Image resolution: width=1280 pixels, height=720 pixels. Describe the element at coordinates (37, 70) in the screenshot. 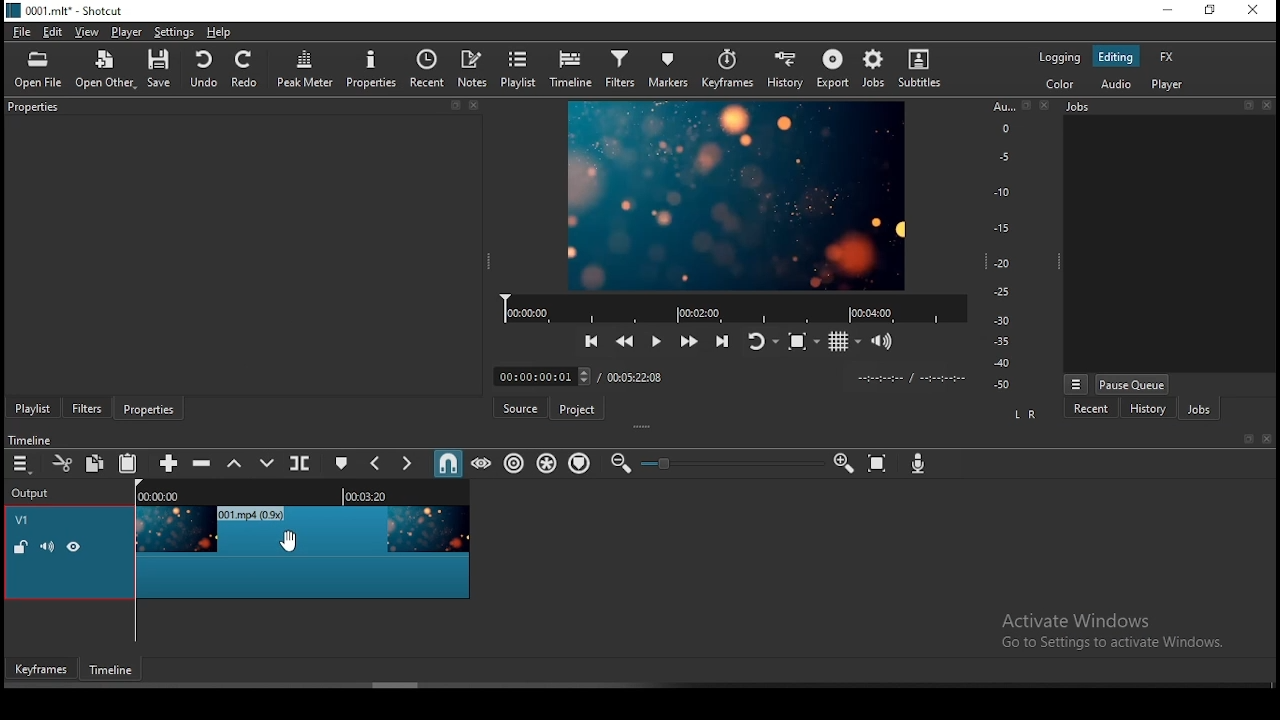

I see `open file` at that location.